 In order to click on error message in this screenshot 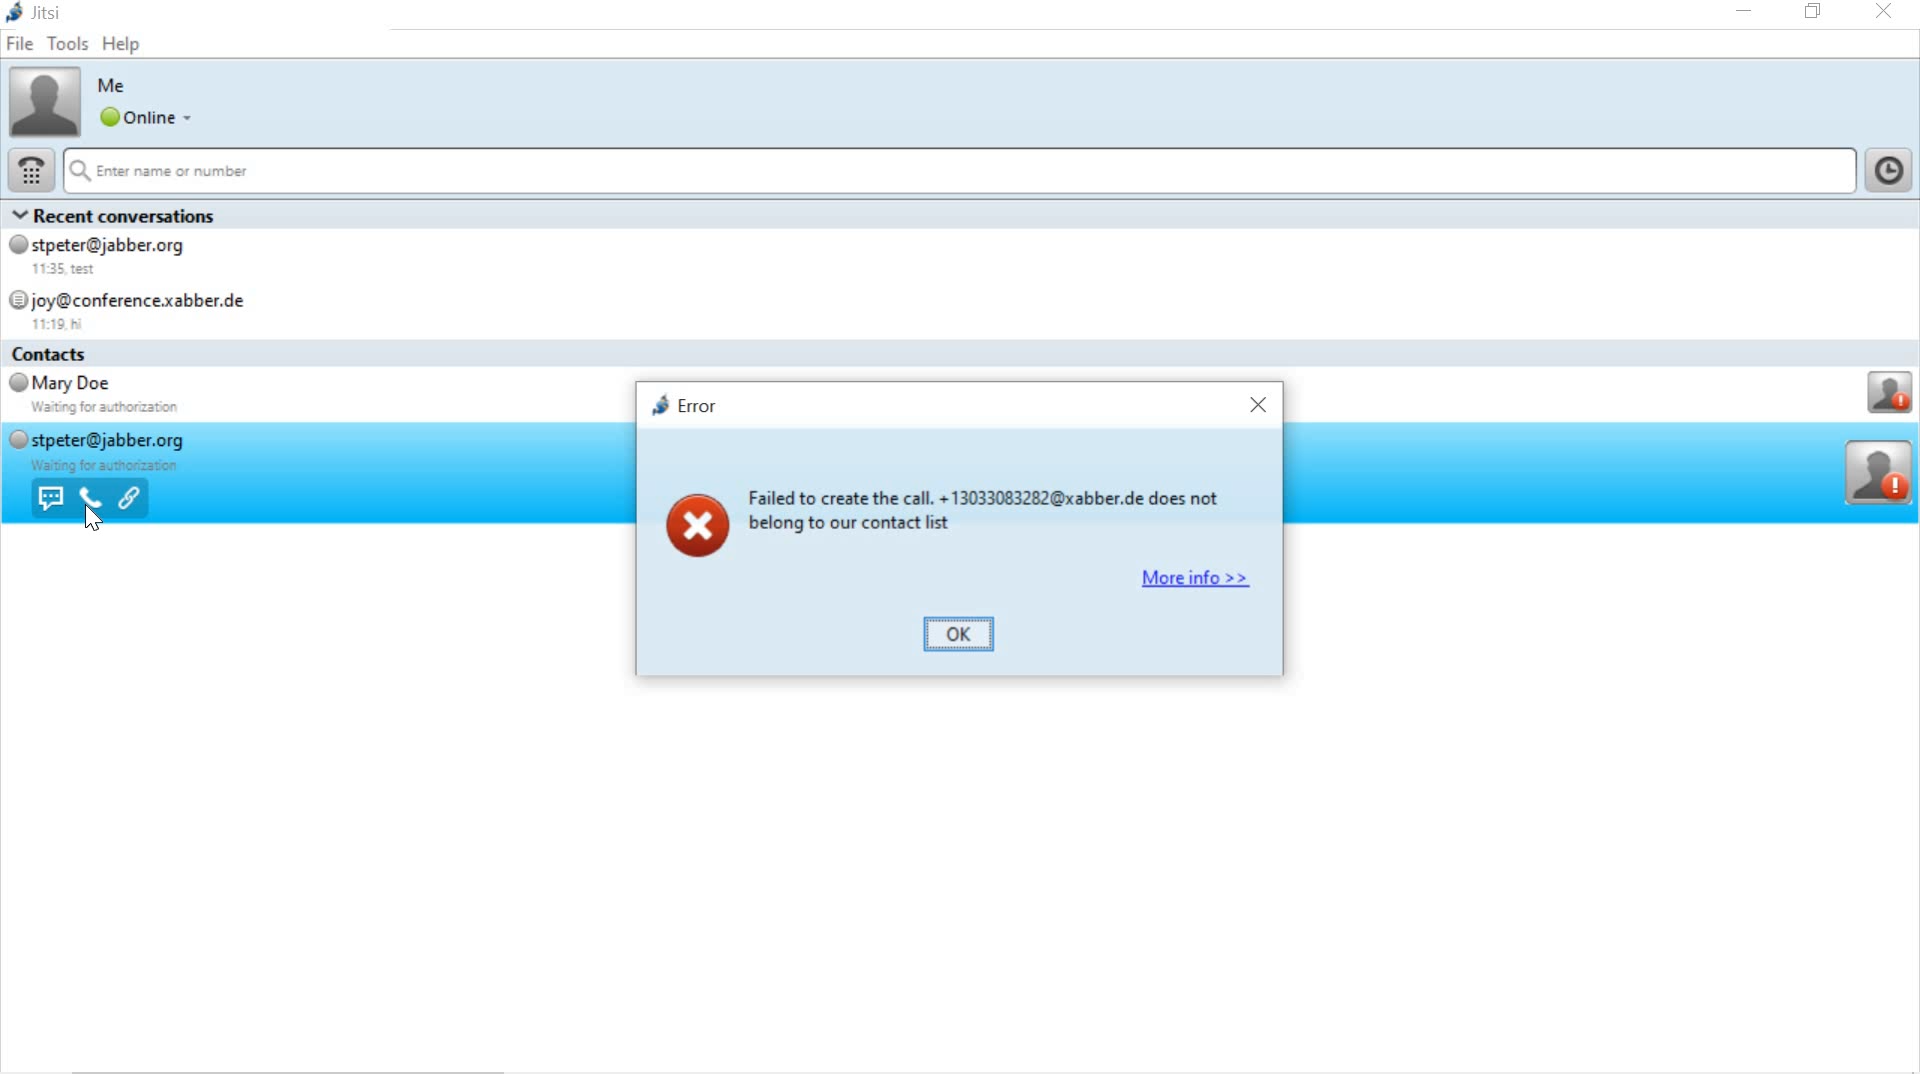, I will do `click(956, 512)`.